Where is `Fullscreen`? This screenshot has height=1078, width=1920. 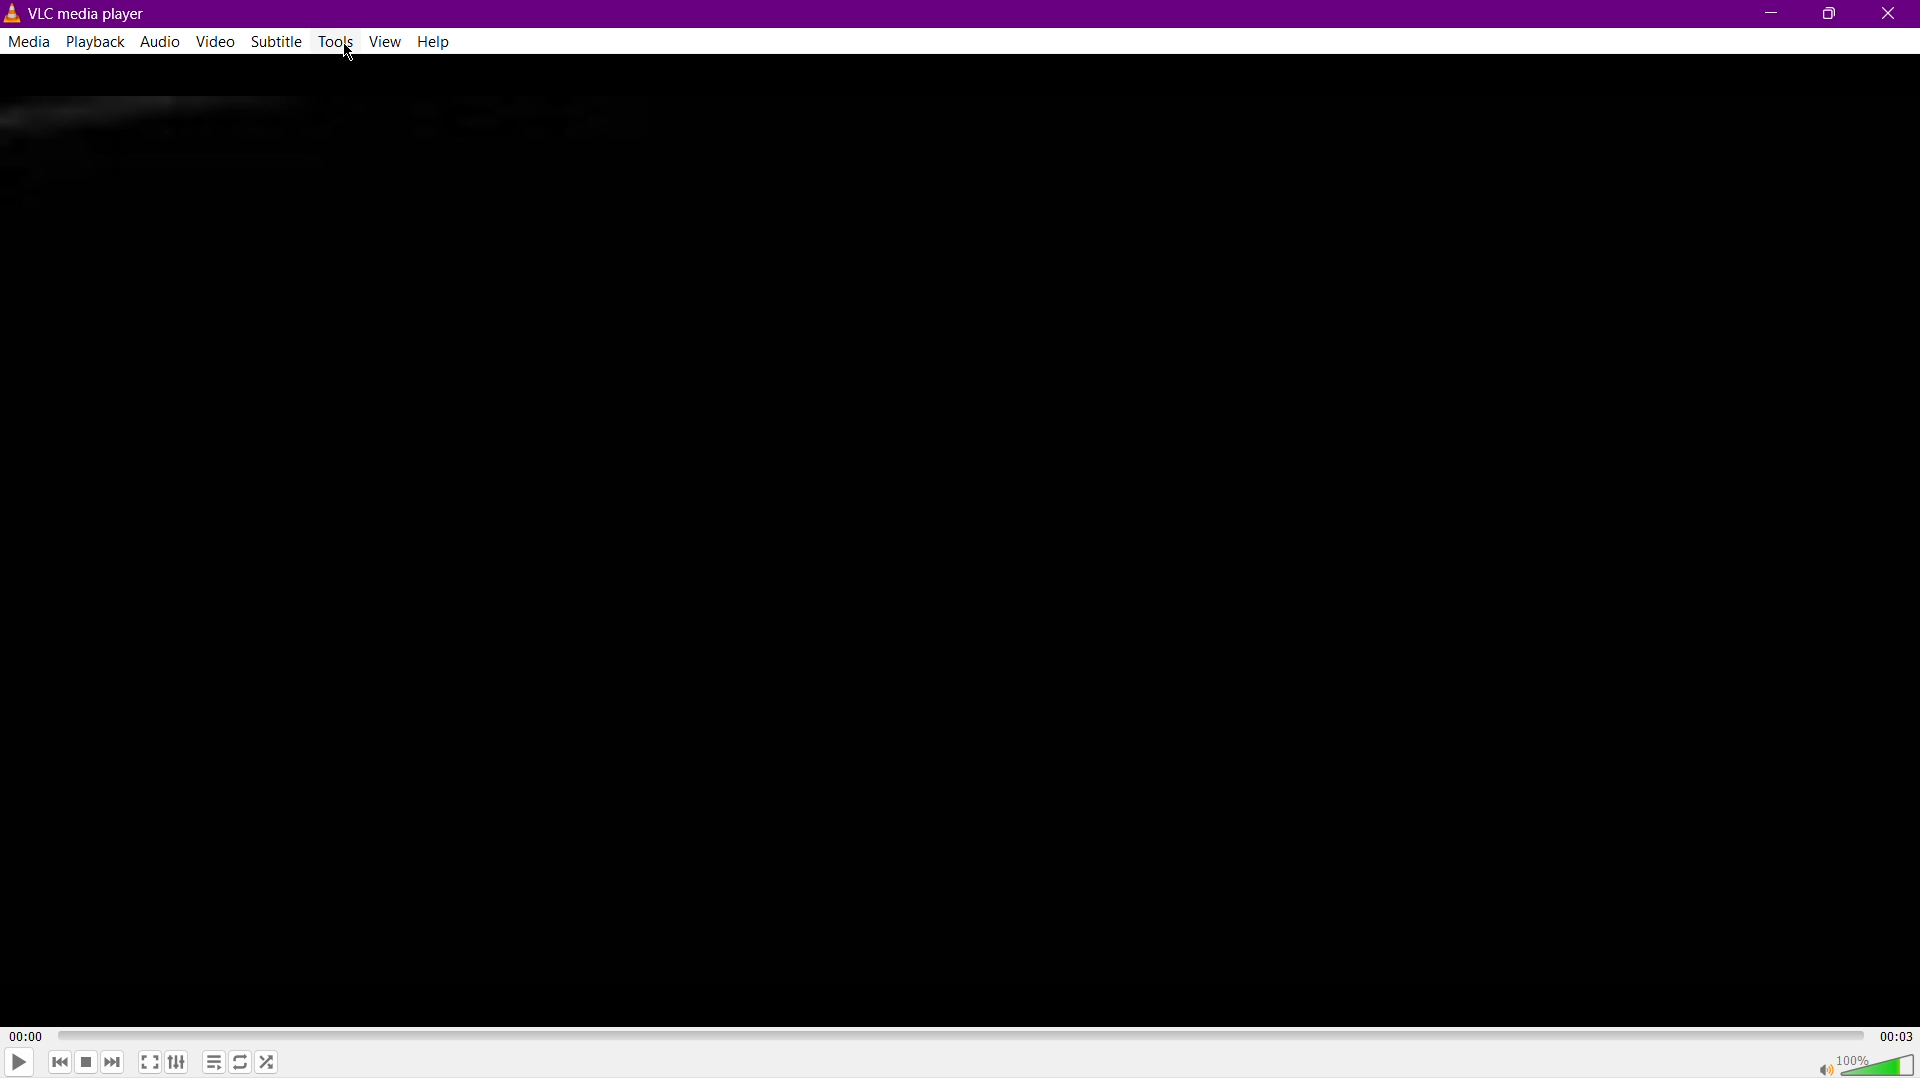
Fullscreen is located at coordinates (149, 1062).